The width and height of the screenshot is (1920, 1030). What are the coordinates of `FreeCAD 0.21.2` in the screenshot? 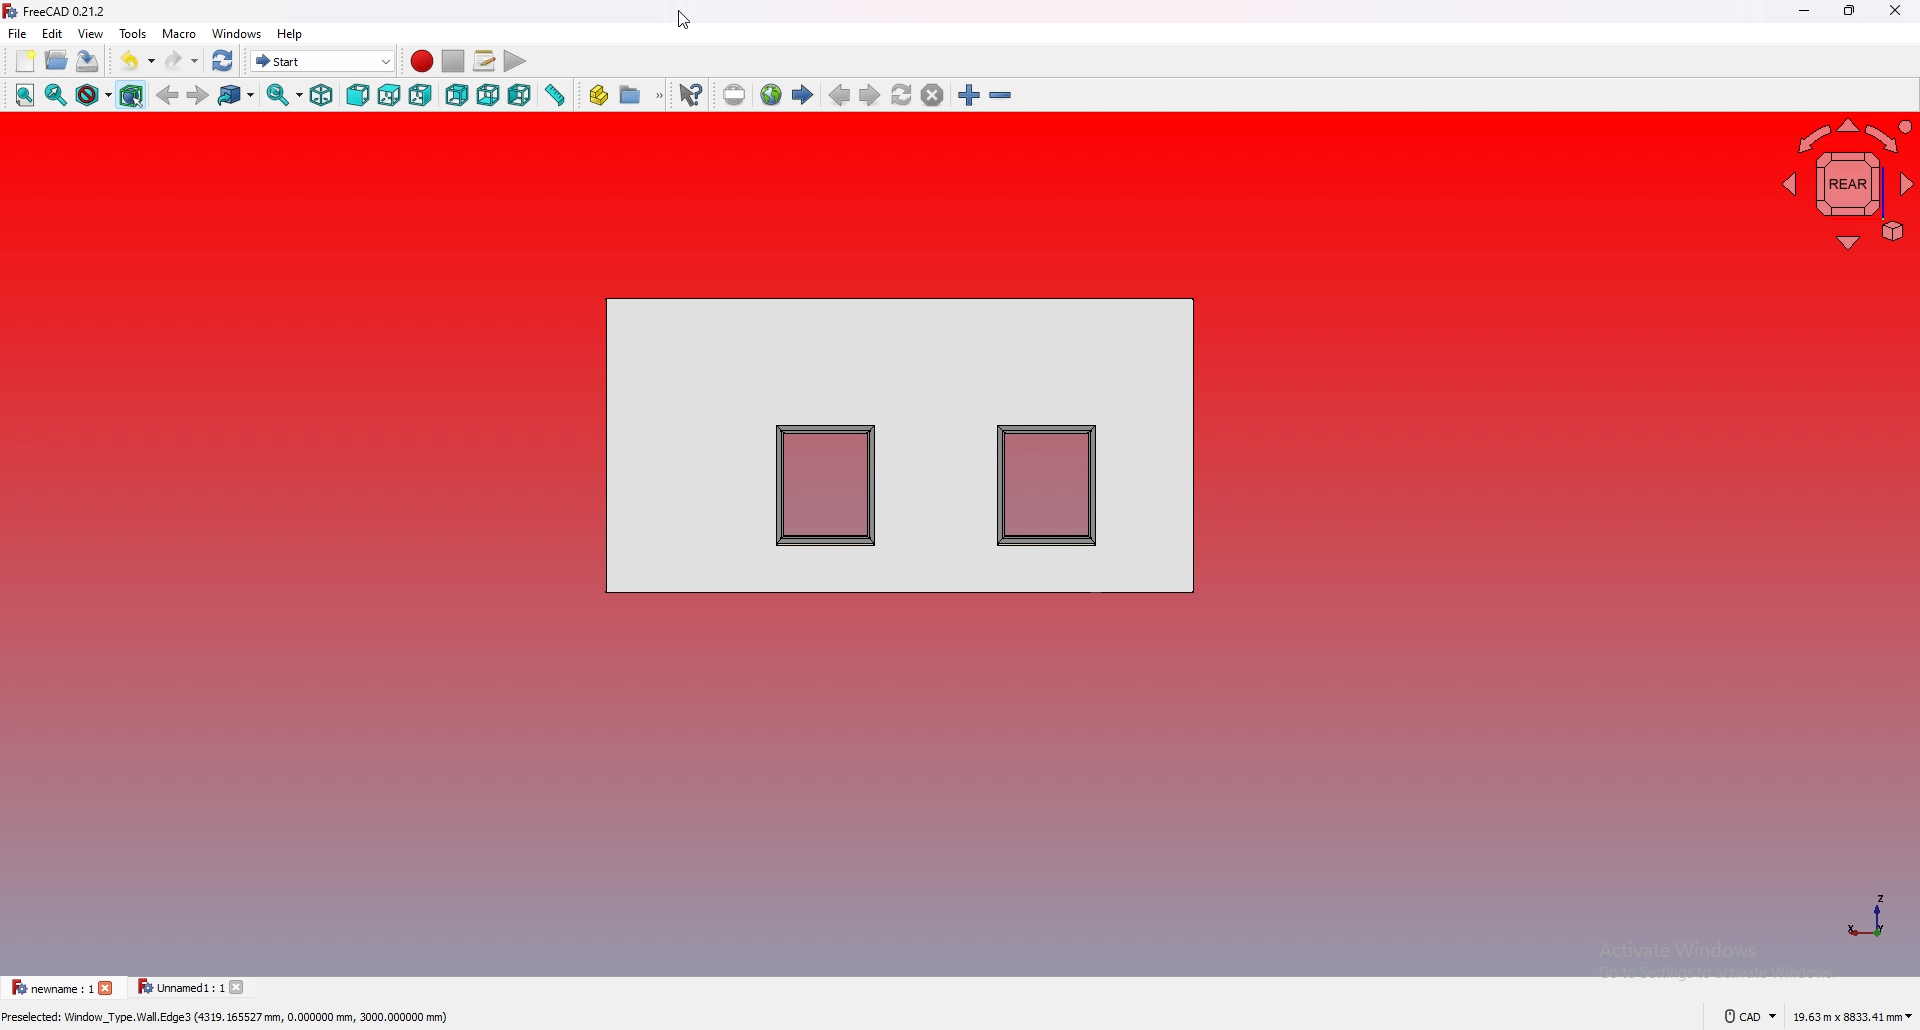 It's located at (67, 12).